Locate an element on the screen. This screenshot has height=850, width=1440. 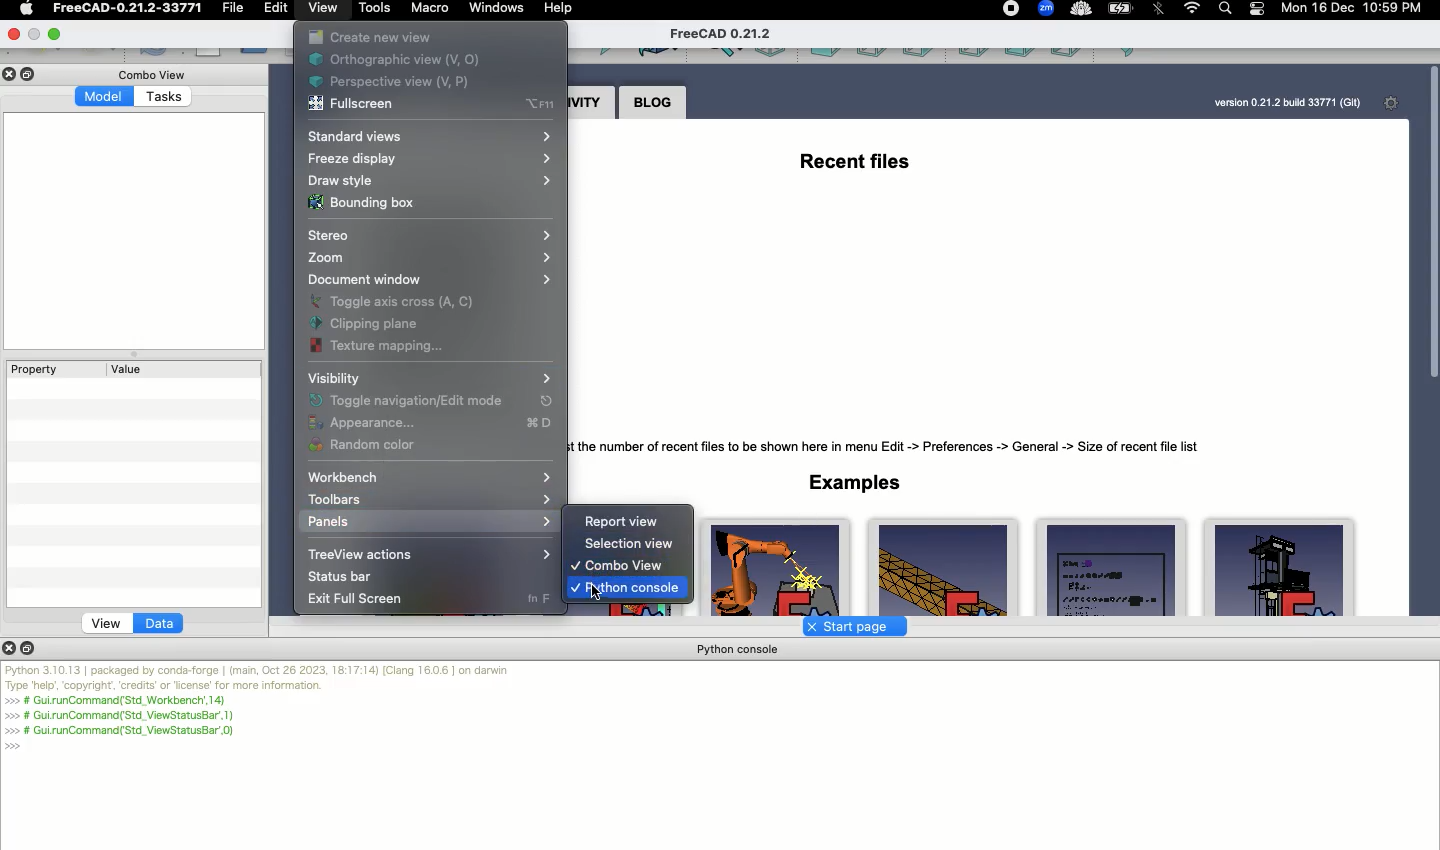
Bounding box is located at coordinates (364, 205).